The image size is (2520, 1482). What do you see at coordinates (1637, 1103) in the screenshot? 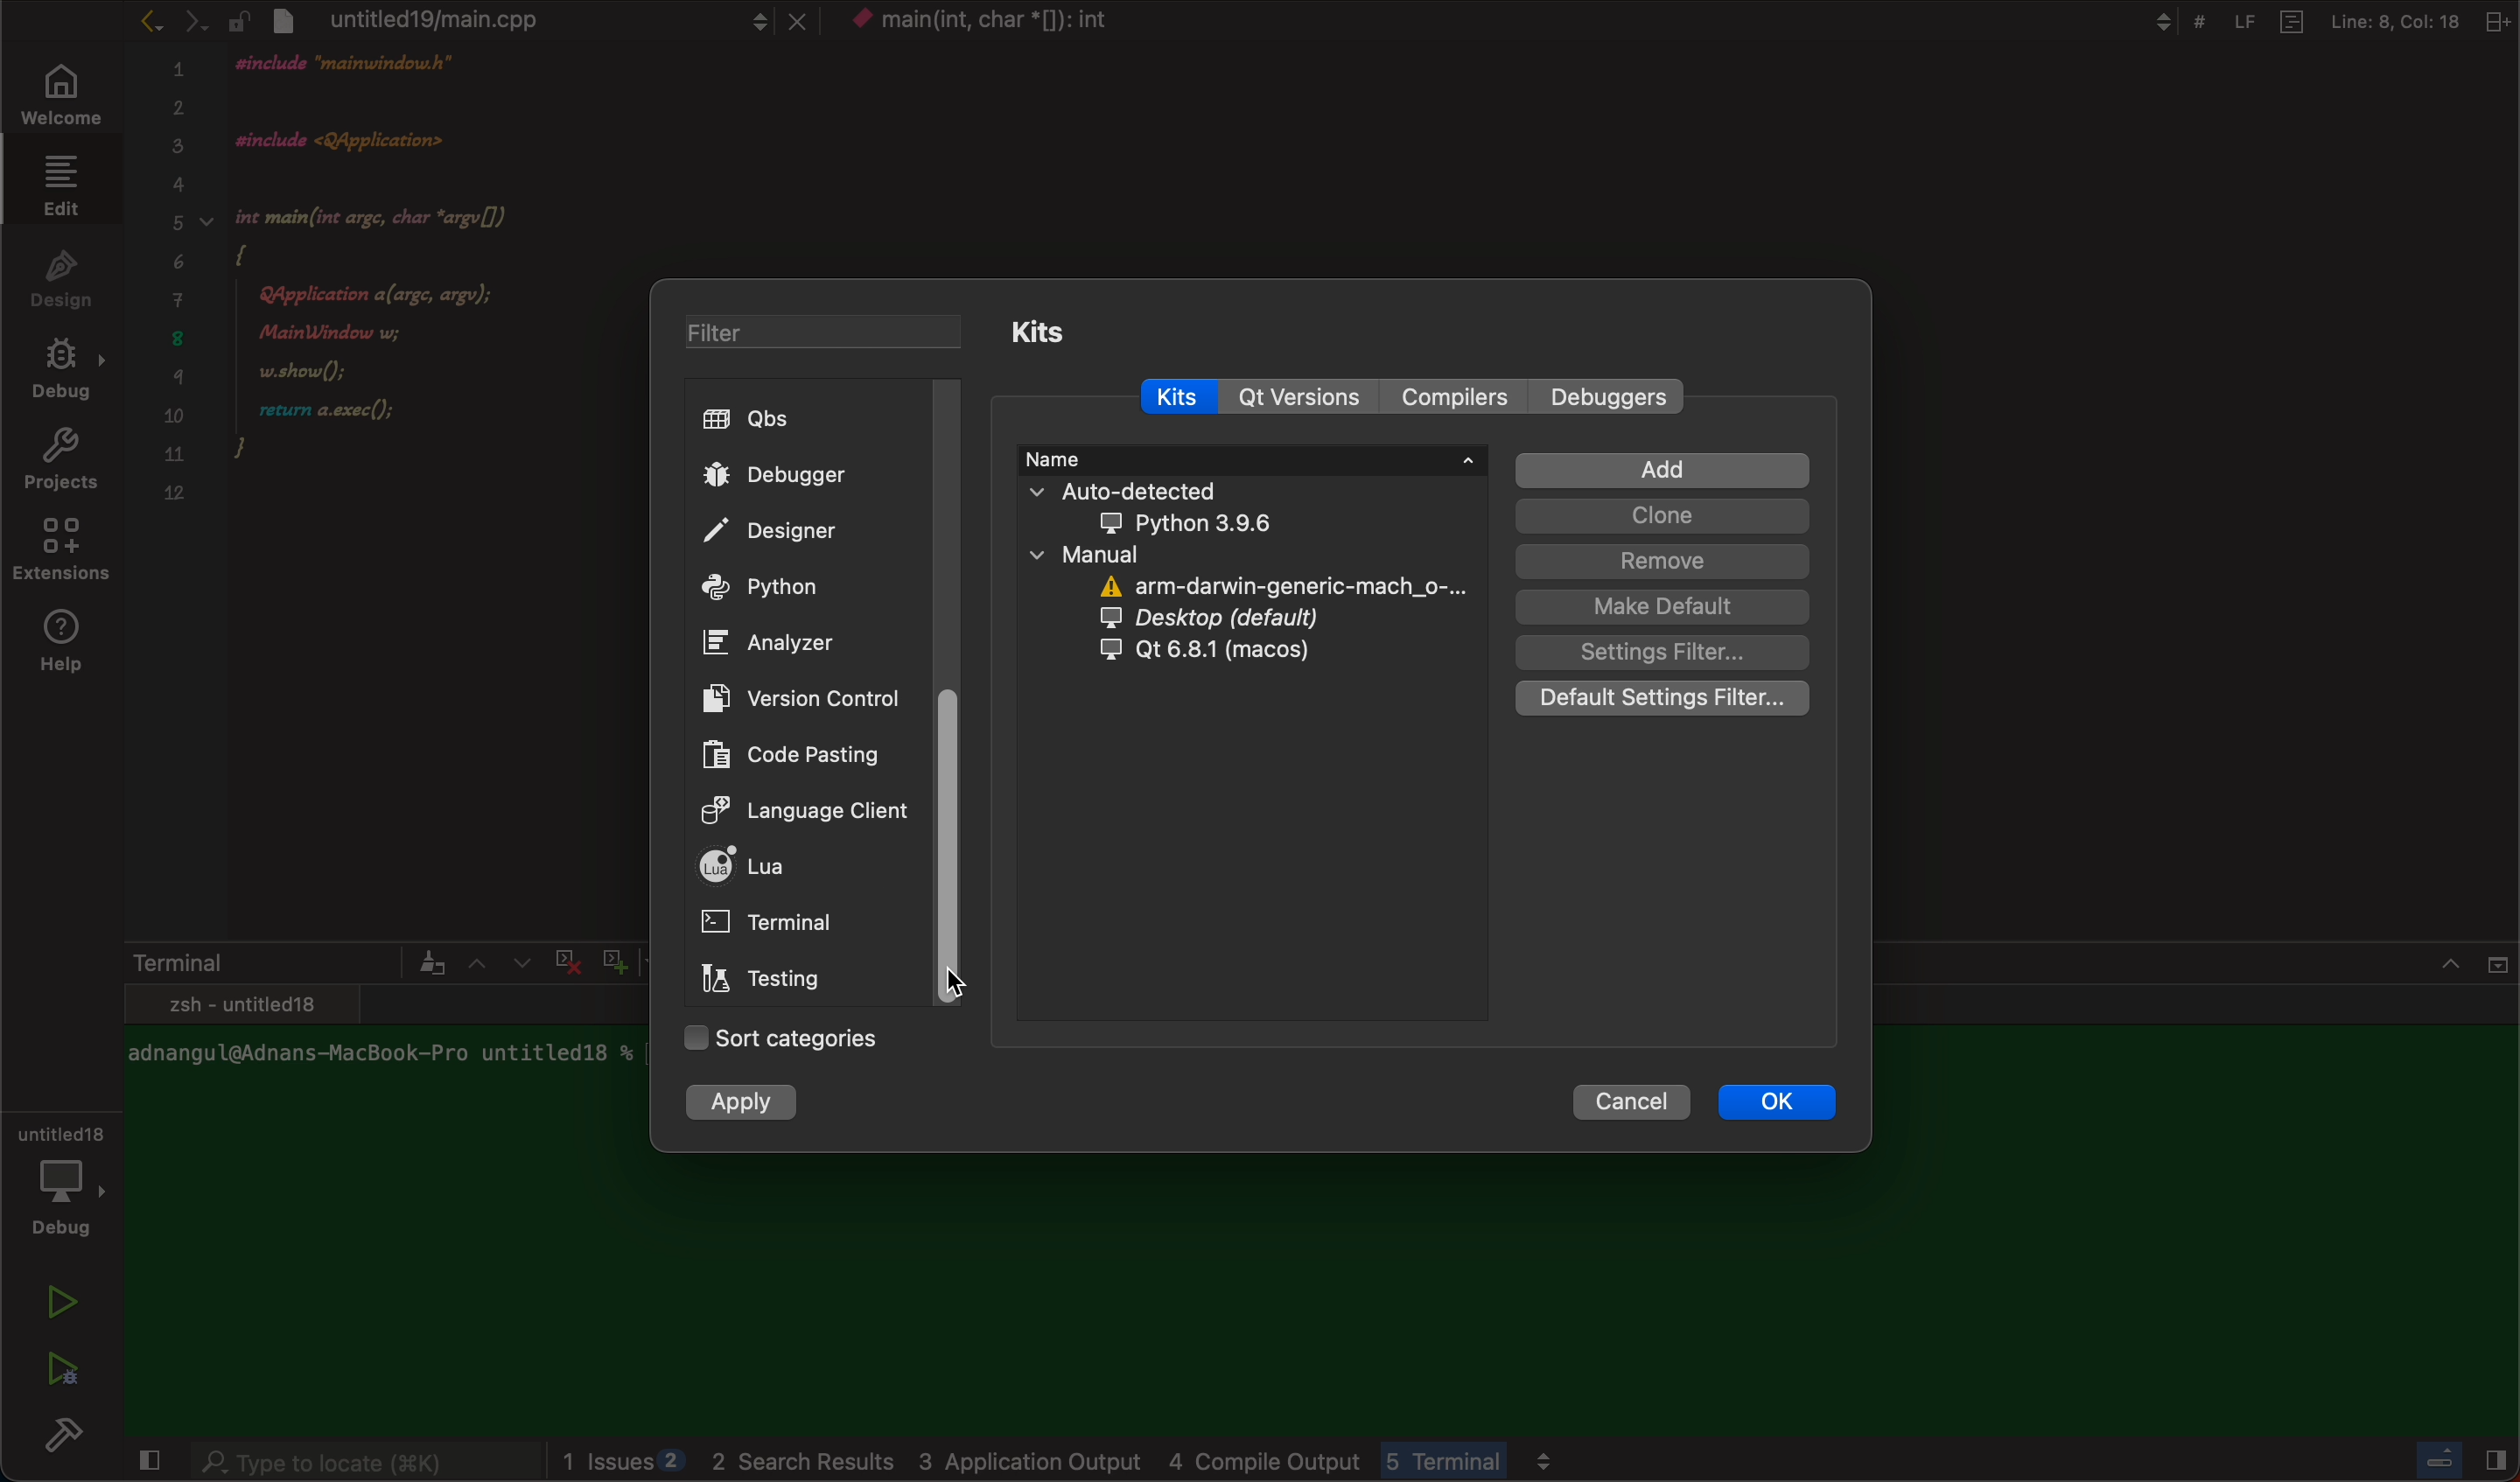
I see `cancel` at bounding box center [1637, 1103].